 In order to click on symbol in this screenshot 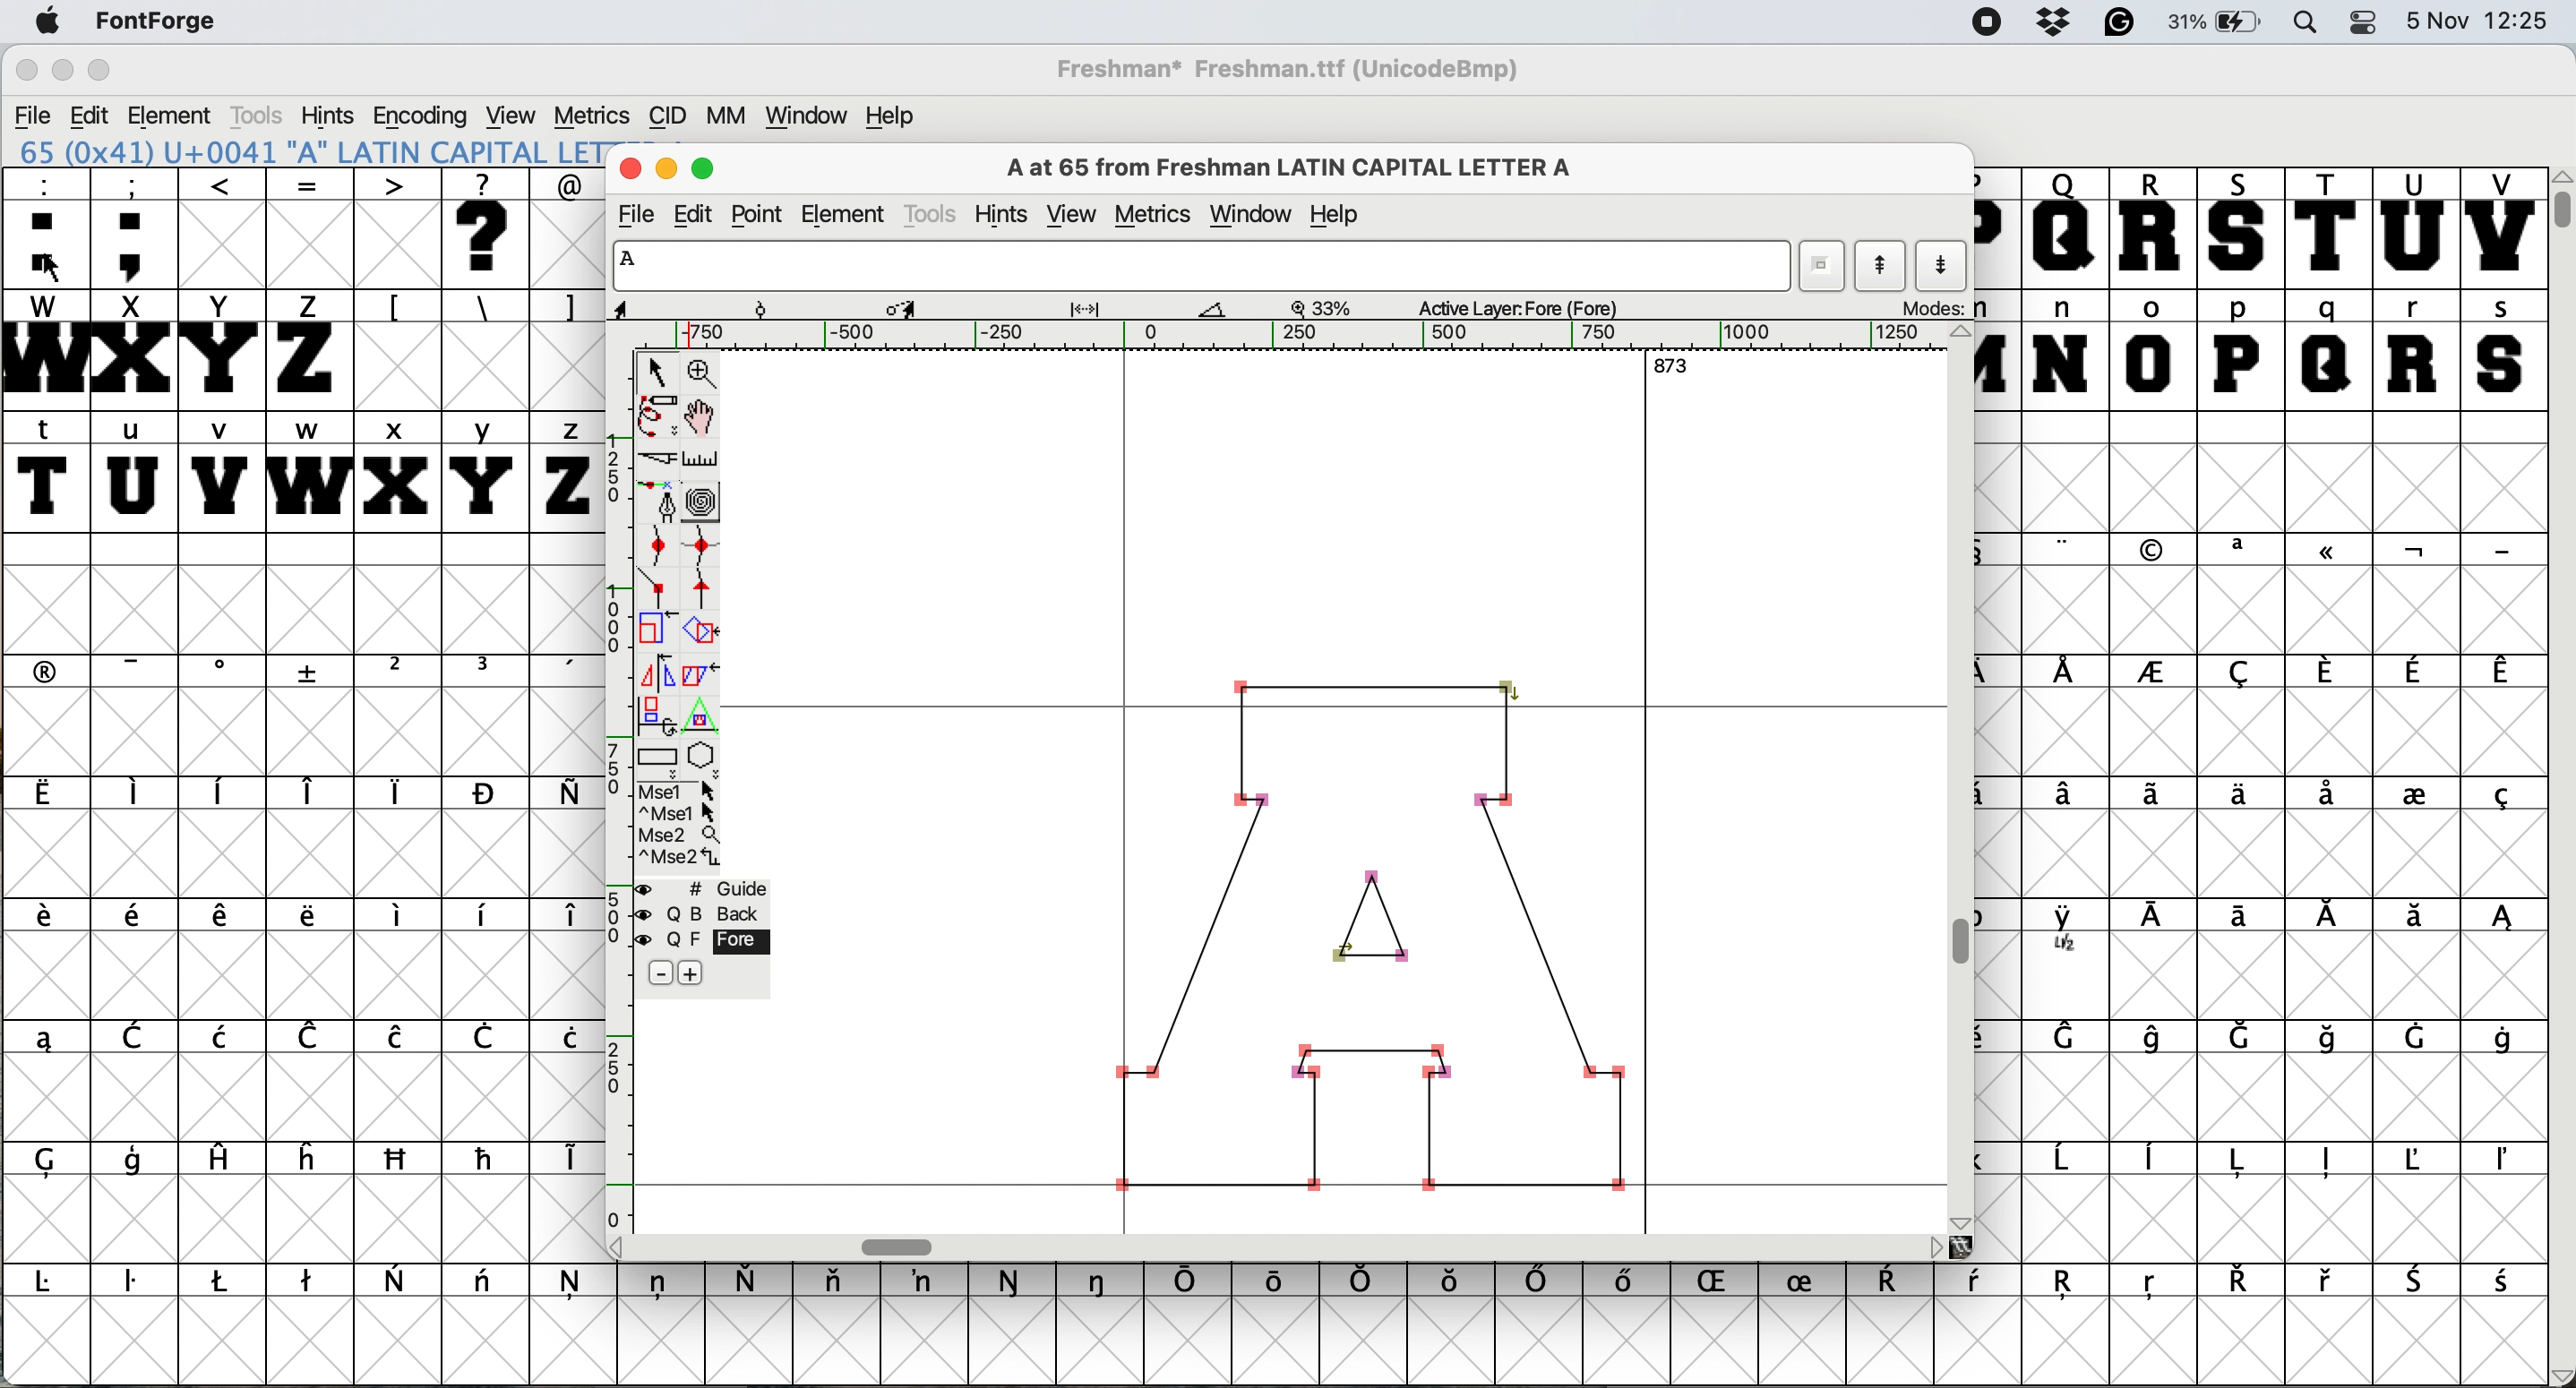, I will do `click(44, 1038)`.